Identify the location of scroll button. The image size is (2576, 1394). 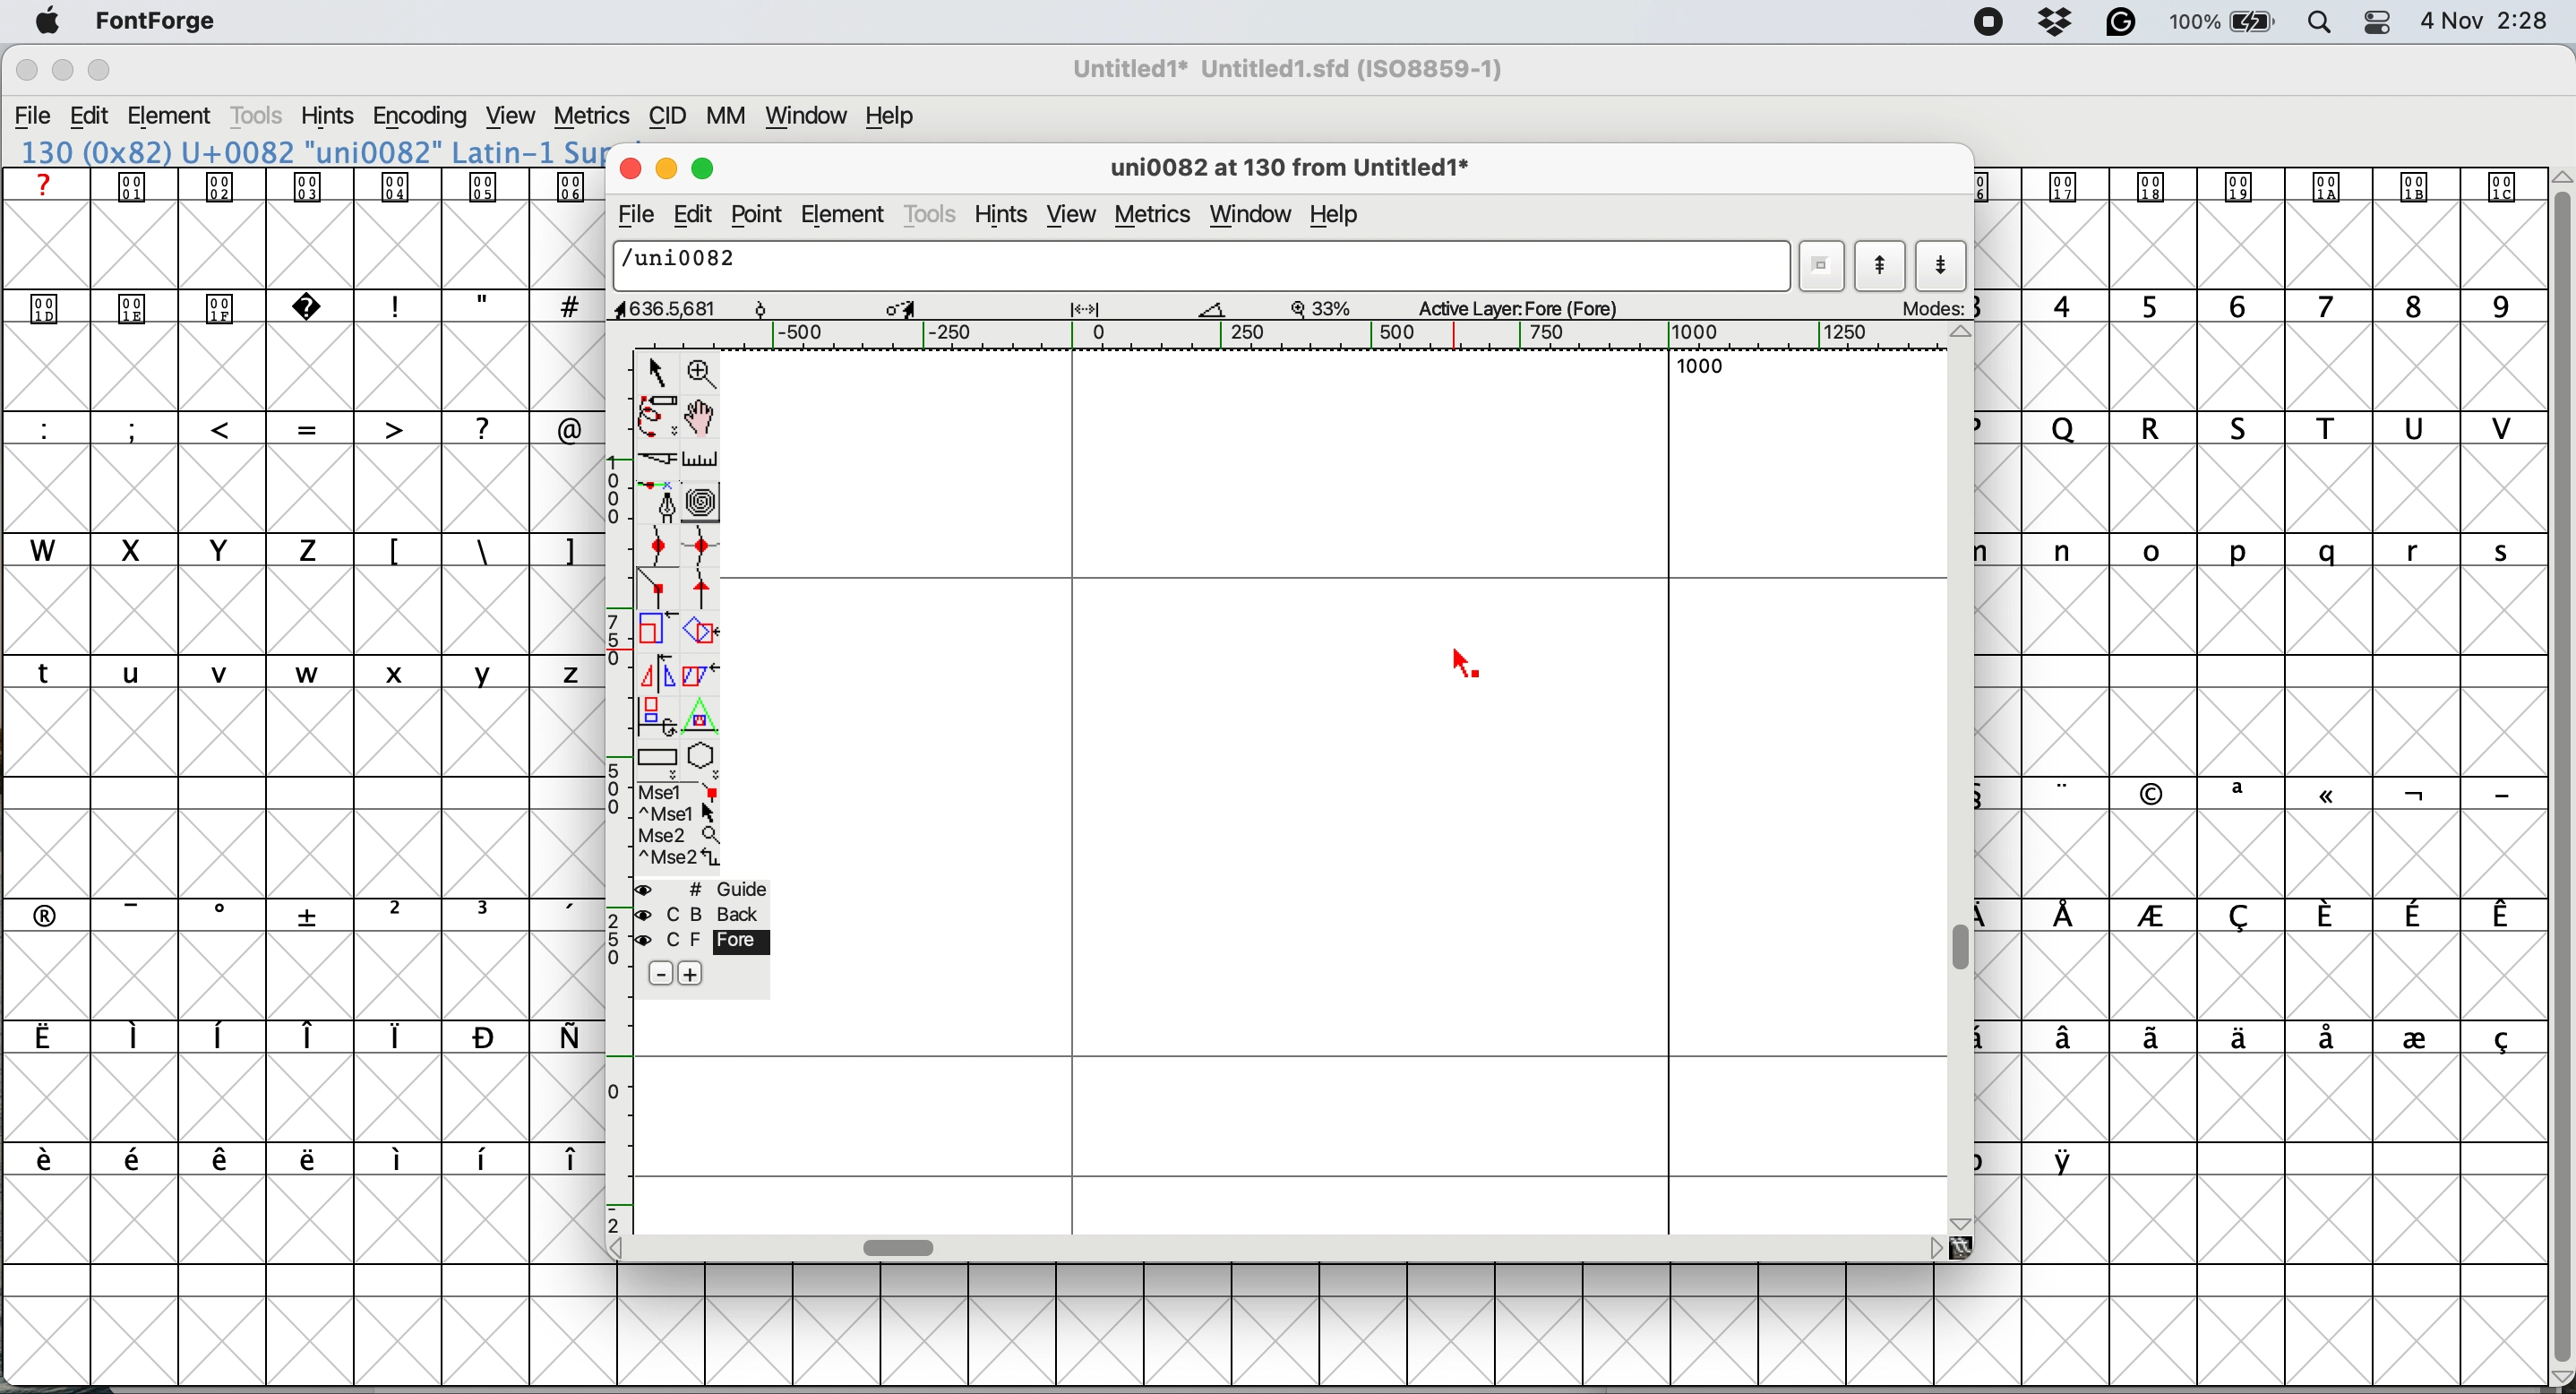
(1934, 1247).